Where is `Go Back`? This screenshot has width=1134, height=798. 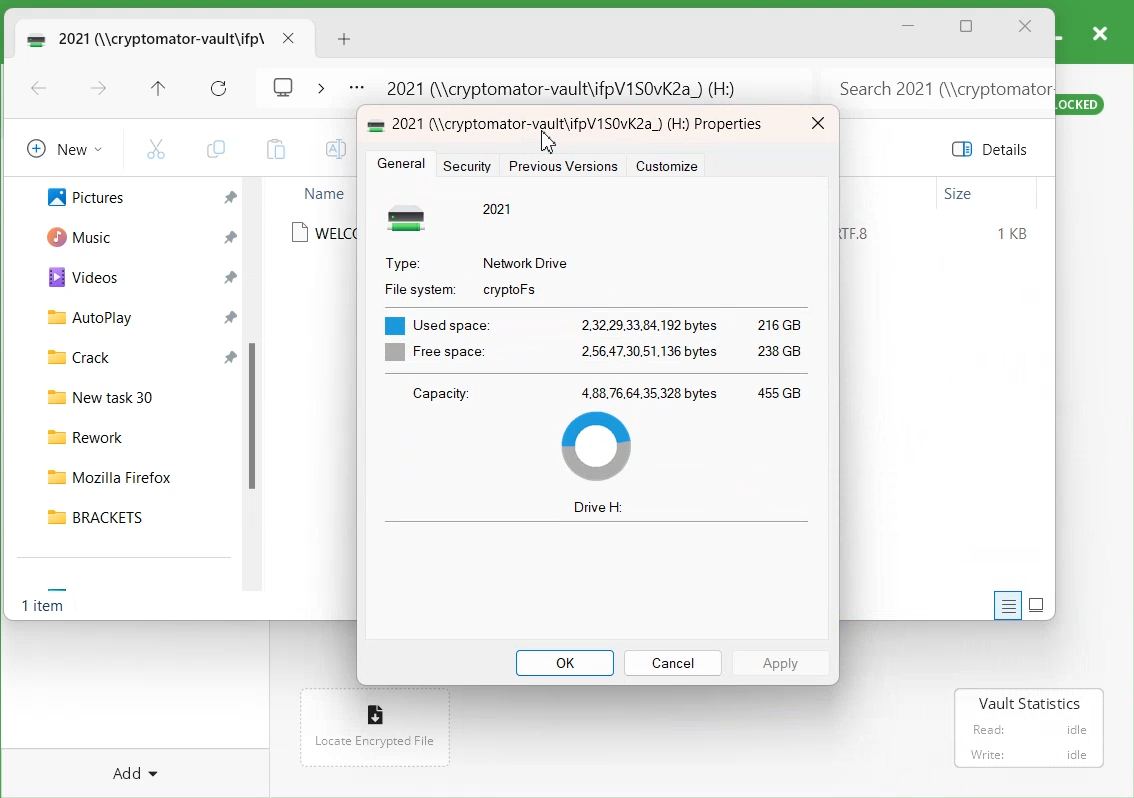 Go Back is located at coordinates (39, 90).